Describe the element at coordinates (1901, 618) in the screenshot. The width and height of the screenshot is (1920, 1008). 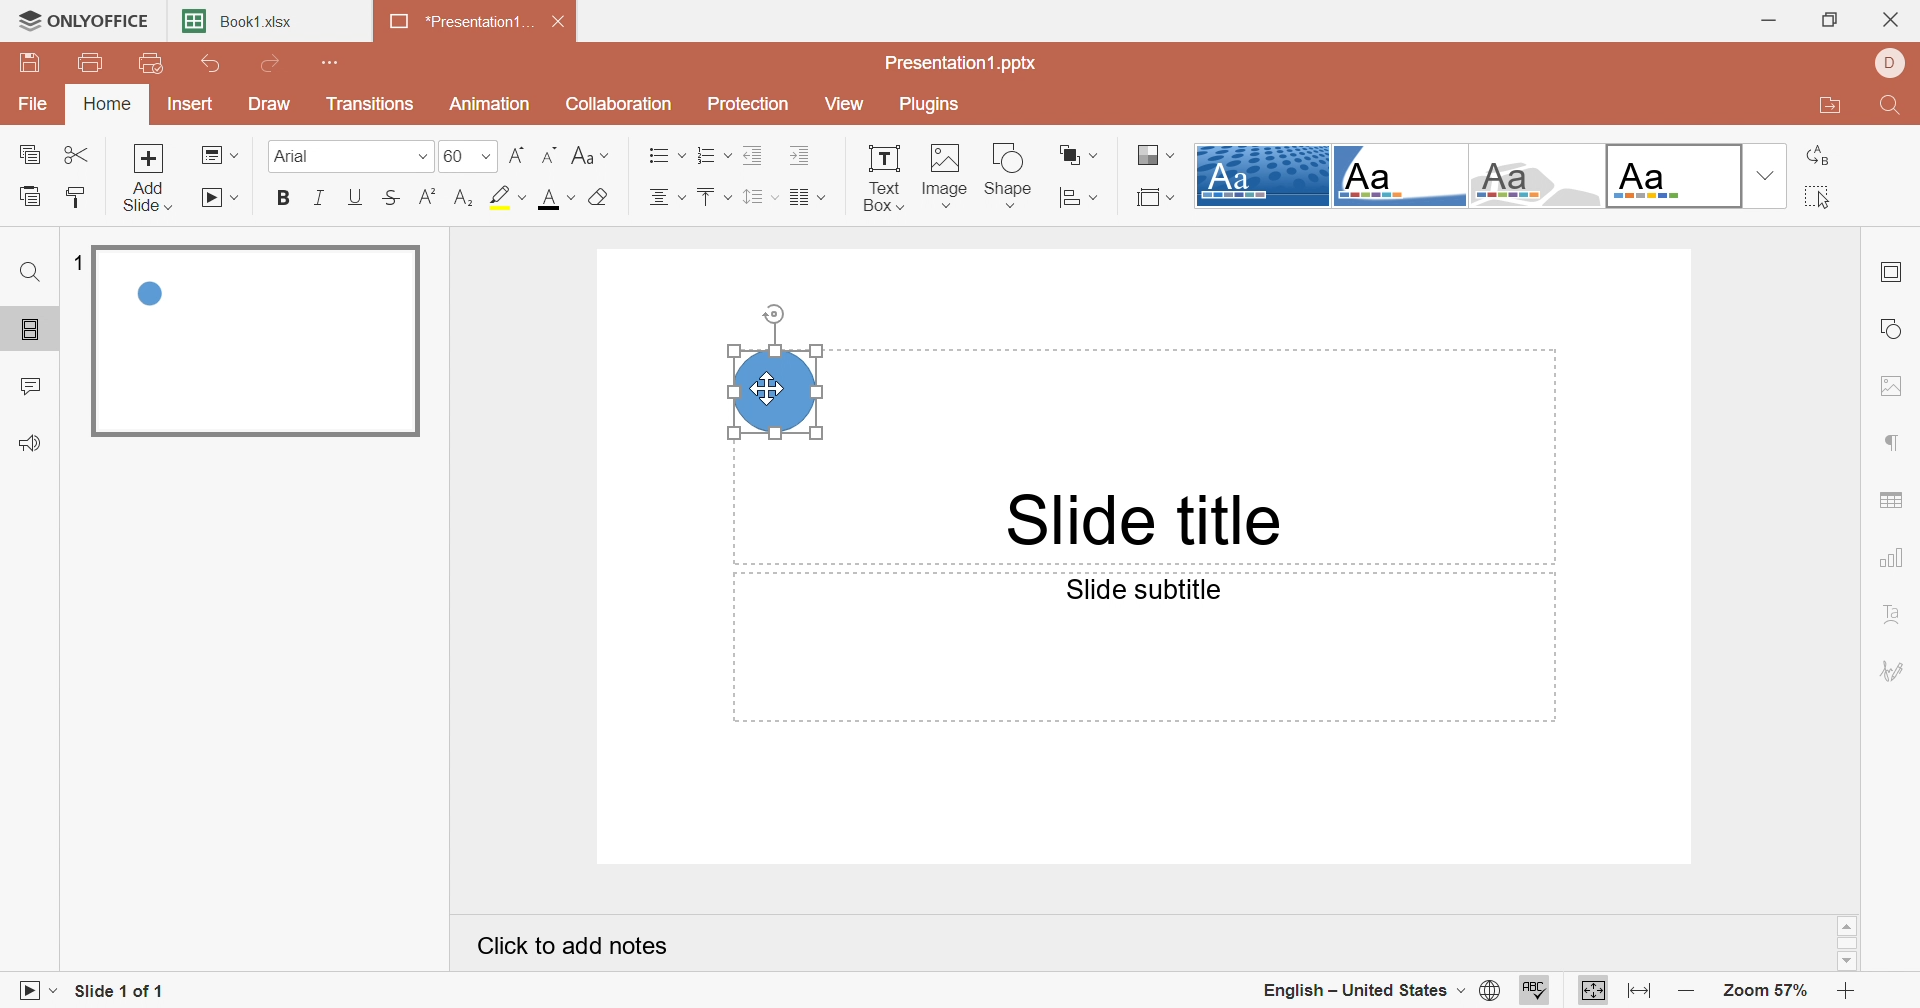
I see `Text art settings` at that location.